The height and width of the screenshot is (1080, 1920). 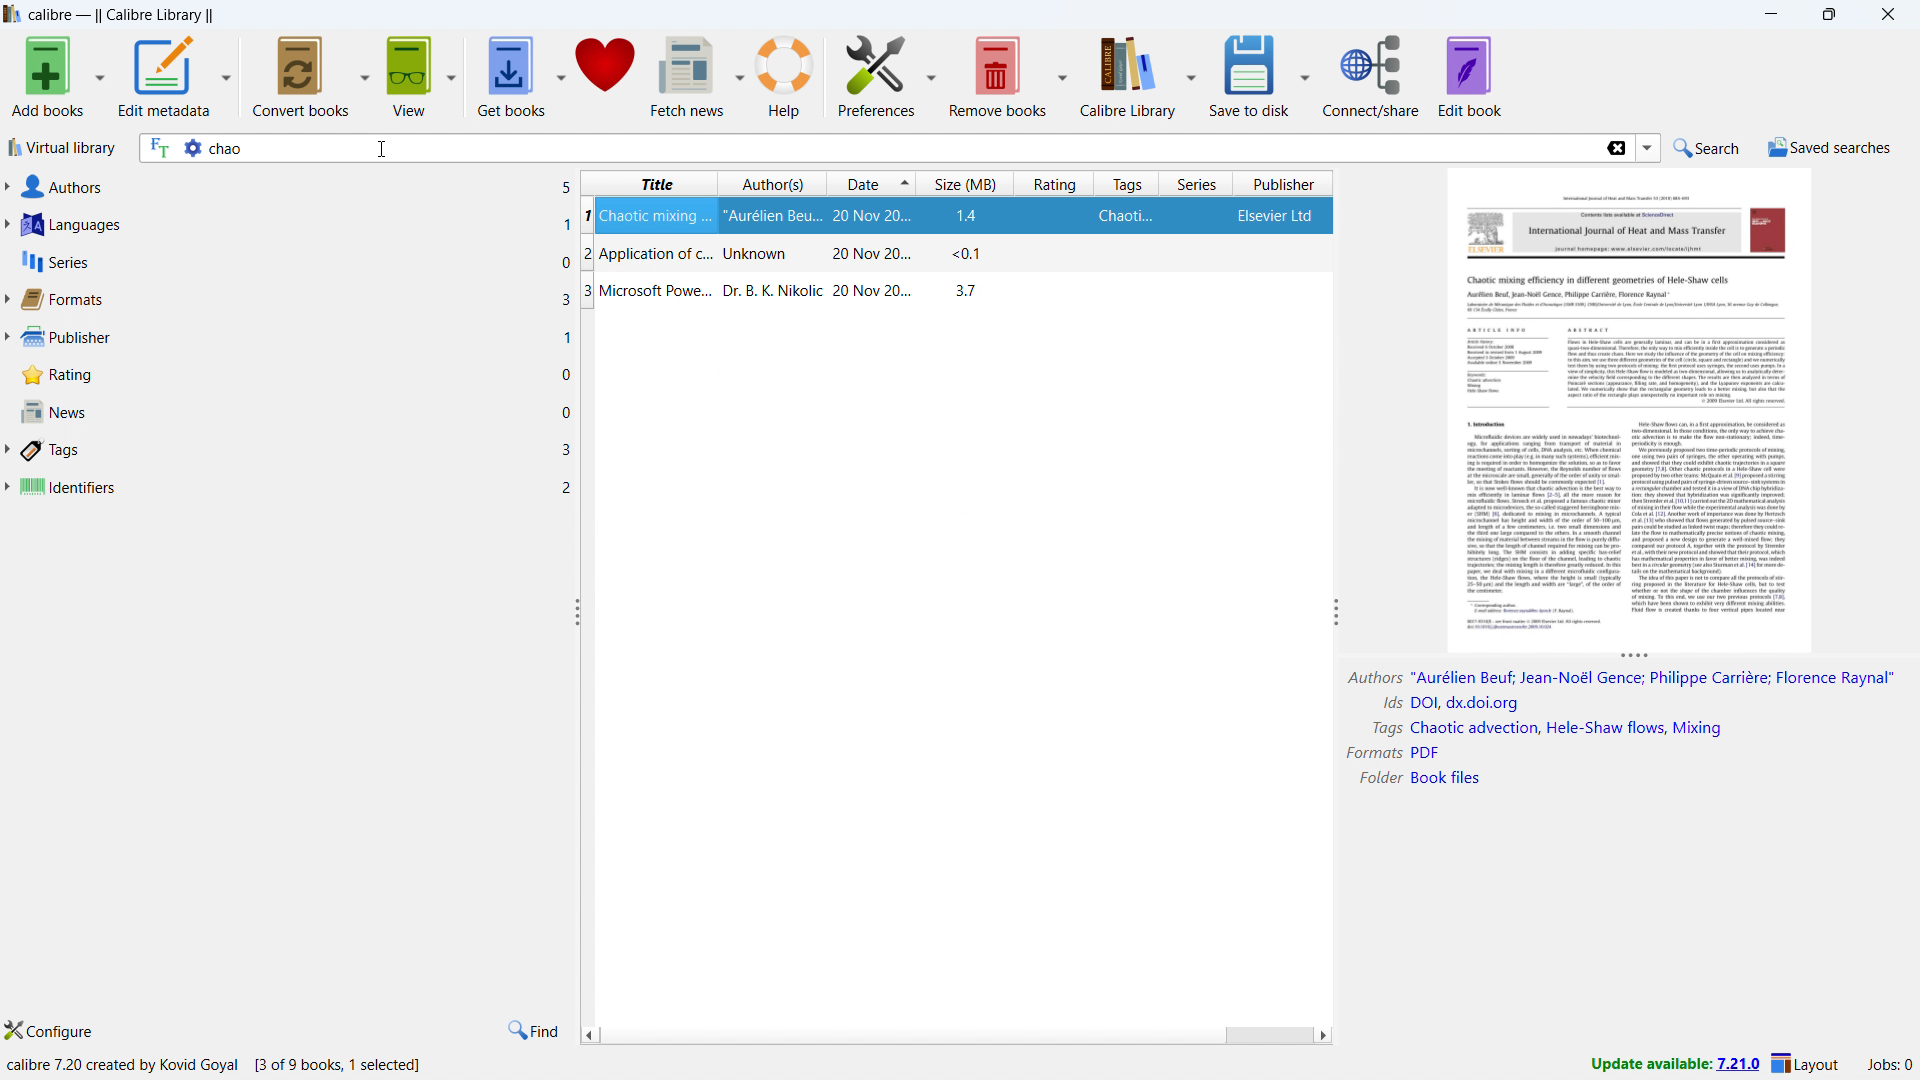 I want to click on search history, so click(x=1647, y=147).